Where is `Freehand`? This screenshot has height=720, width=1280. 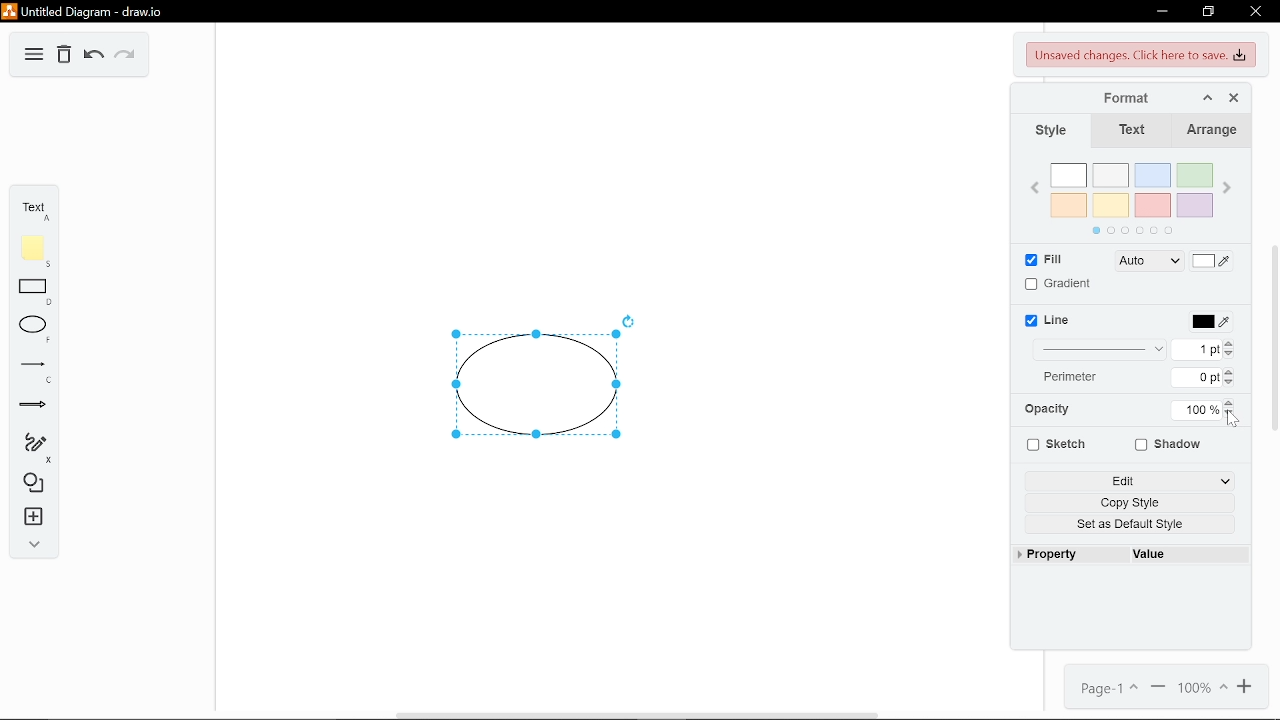 Freehand is located at coordinates (33, 445).